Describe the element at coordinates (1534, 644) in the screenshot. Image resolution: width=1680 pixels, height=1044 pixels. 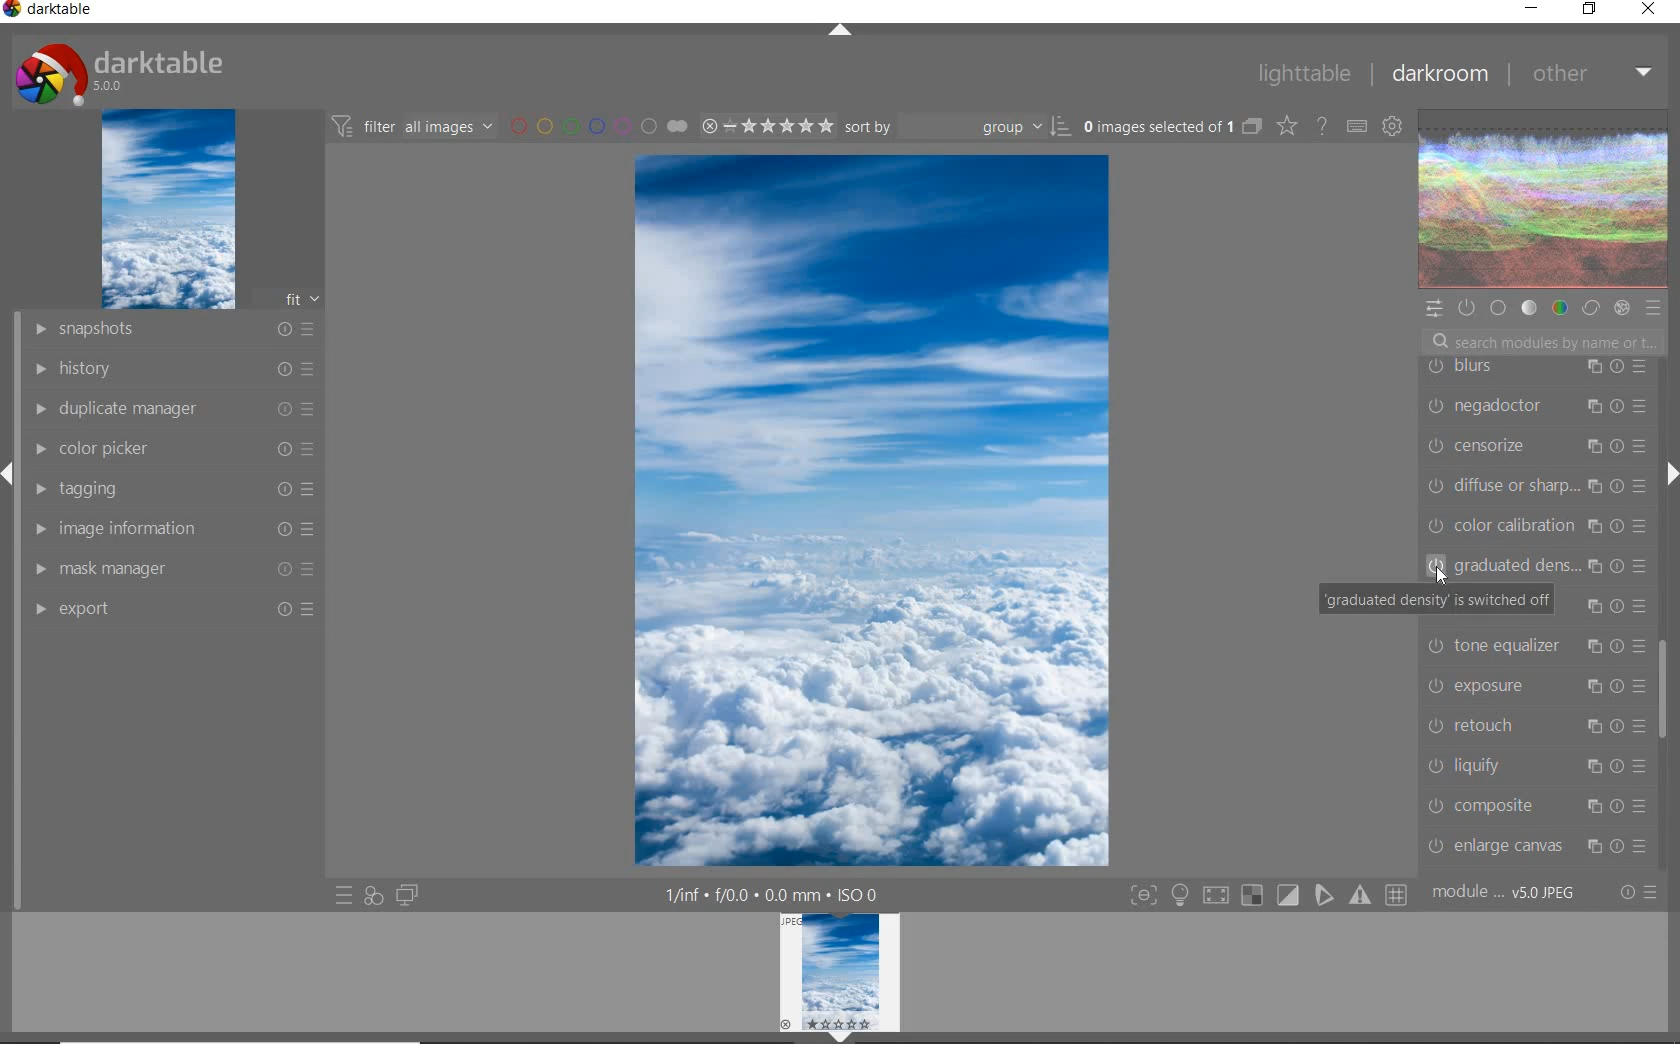
I see `tone equalizer` at that location.